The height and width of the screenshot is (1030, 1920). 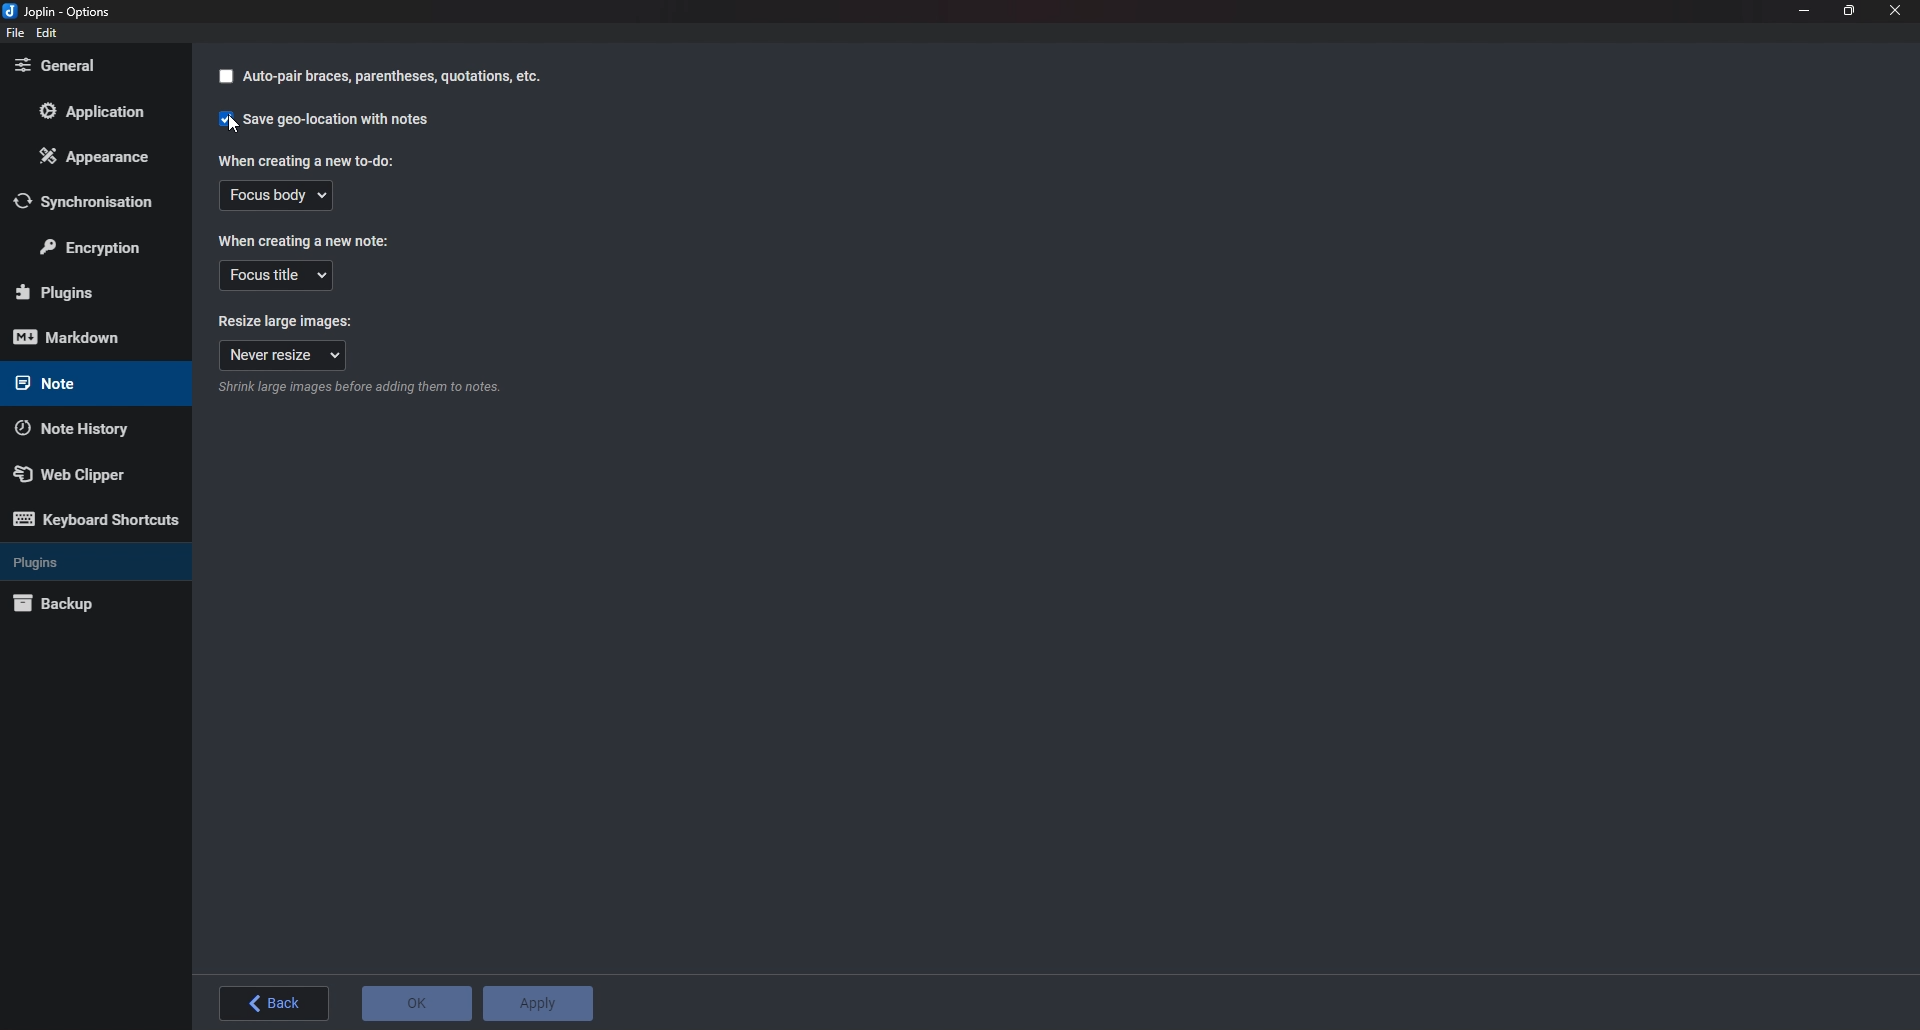 What do you see at coordinates (377, 77) in the screenshot?
I see `auto pair braces parenthesis Quotation etc` at bounding box center [377, 77].